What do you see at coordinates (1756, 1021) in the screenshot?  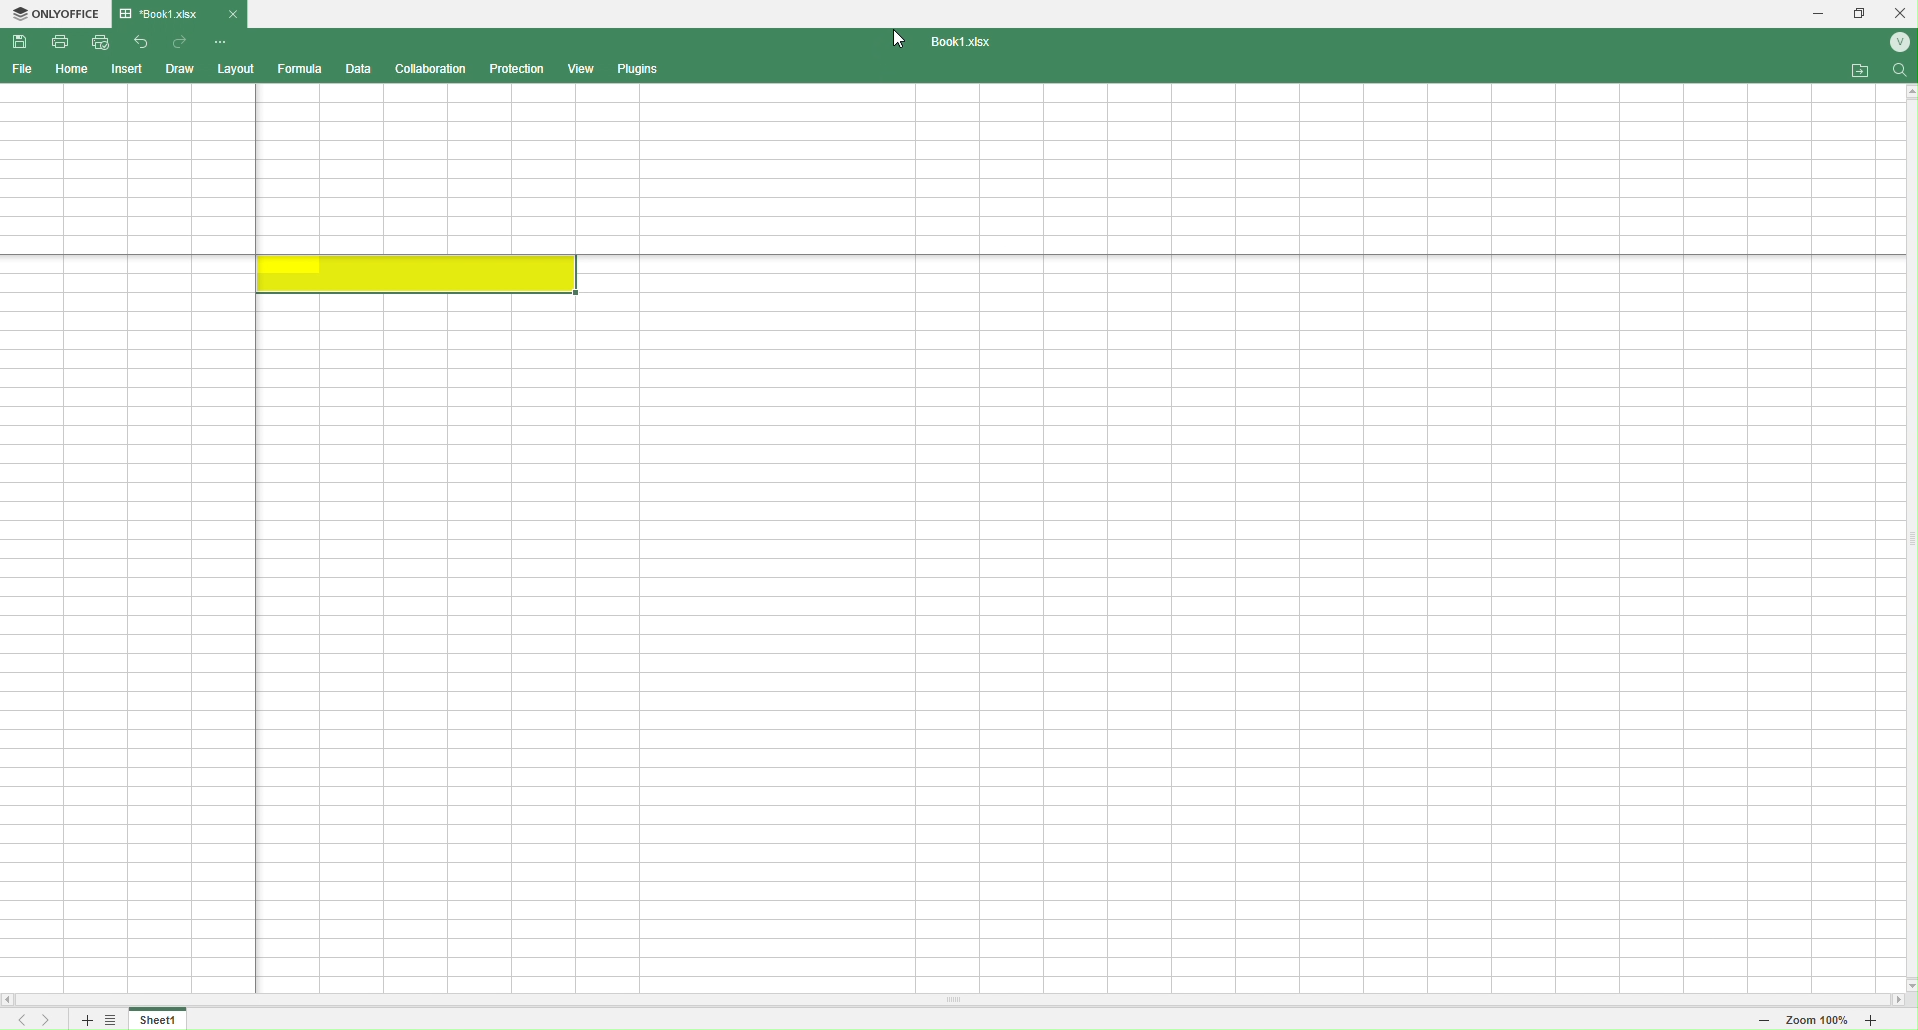 I see `Zoom out` at bounding box center [1756, 1021].